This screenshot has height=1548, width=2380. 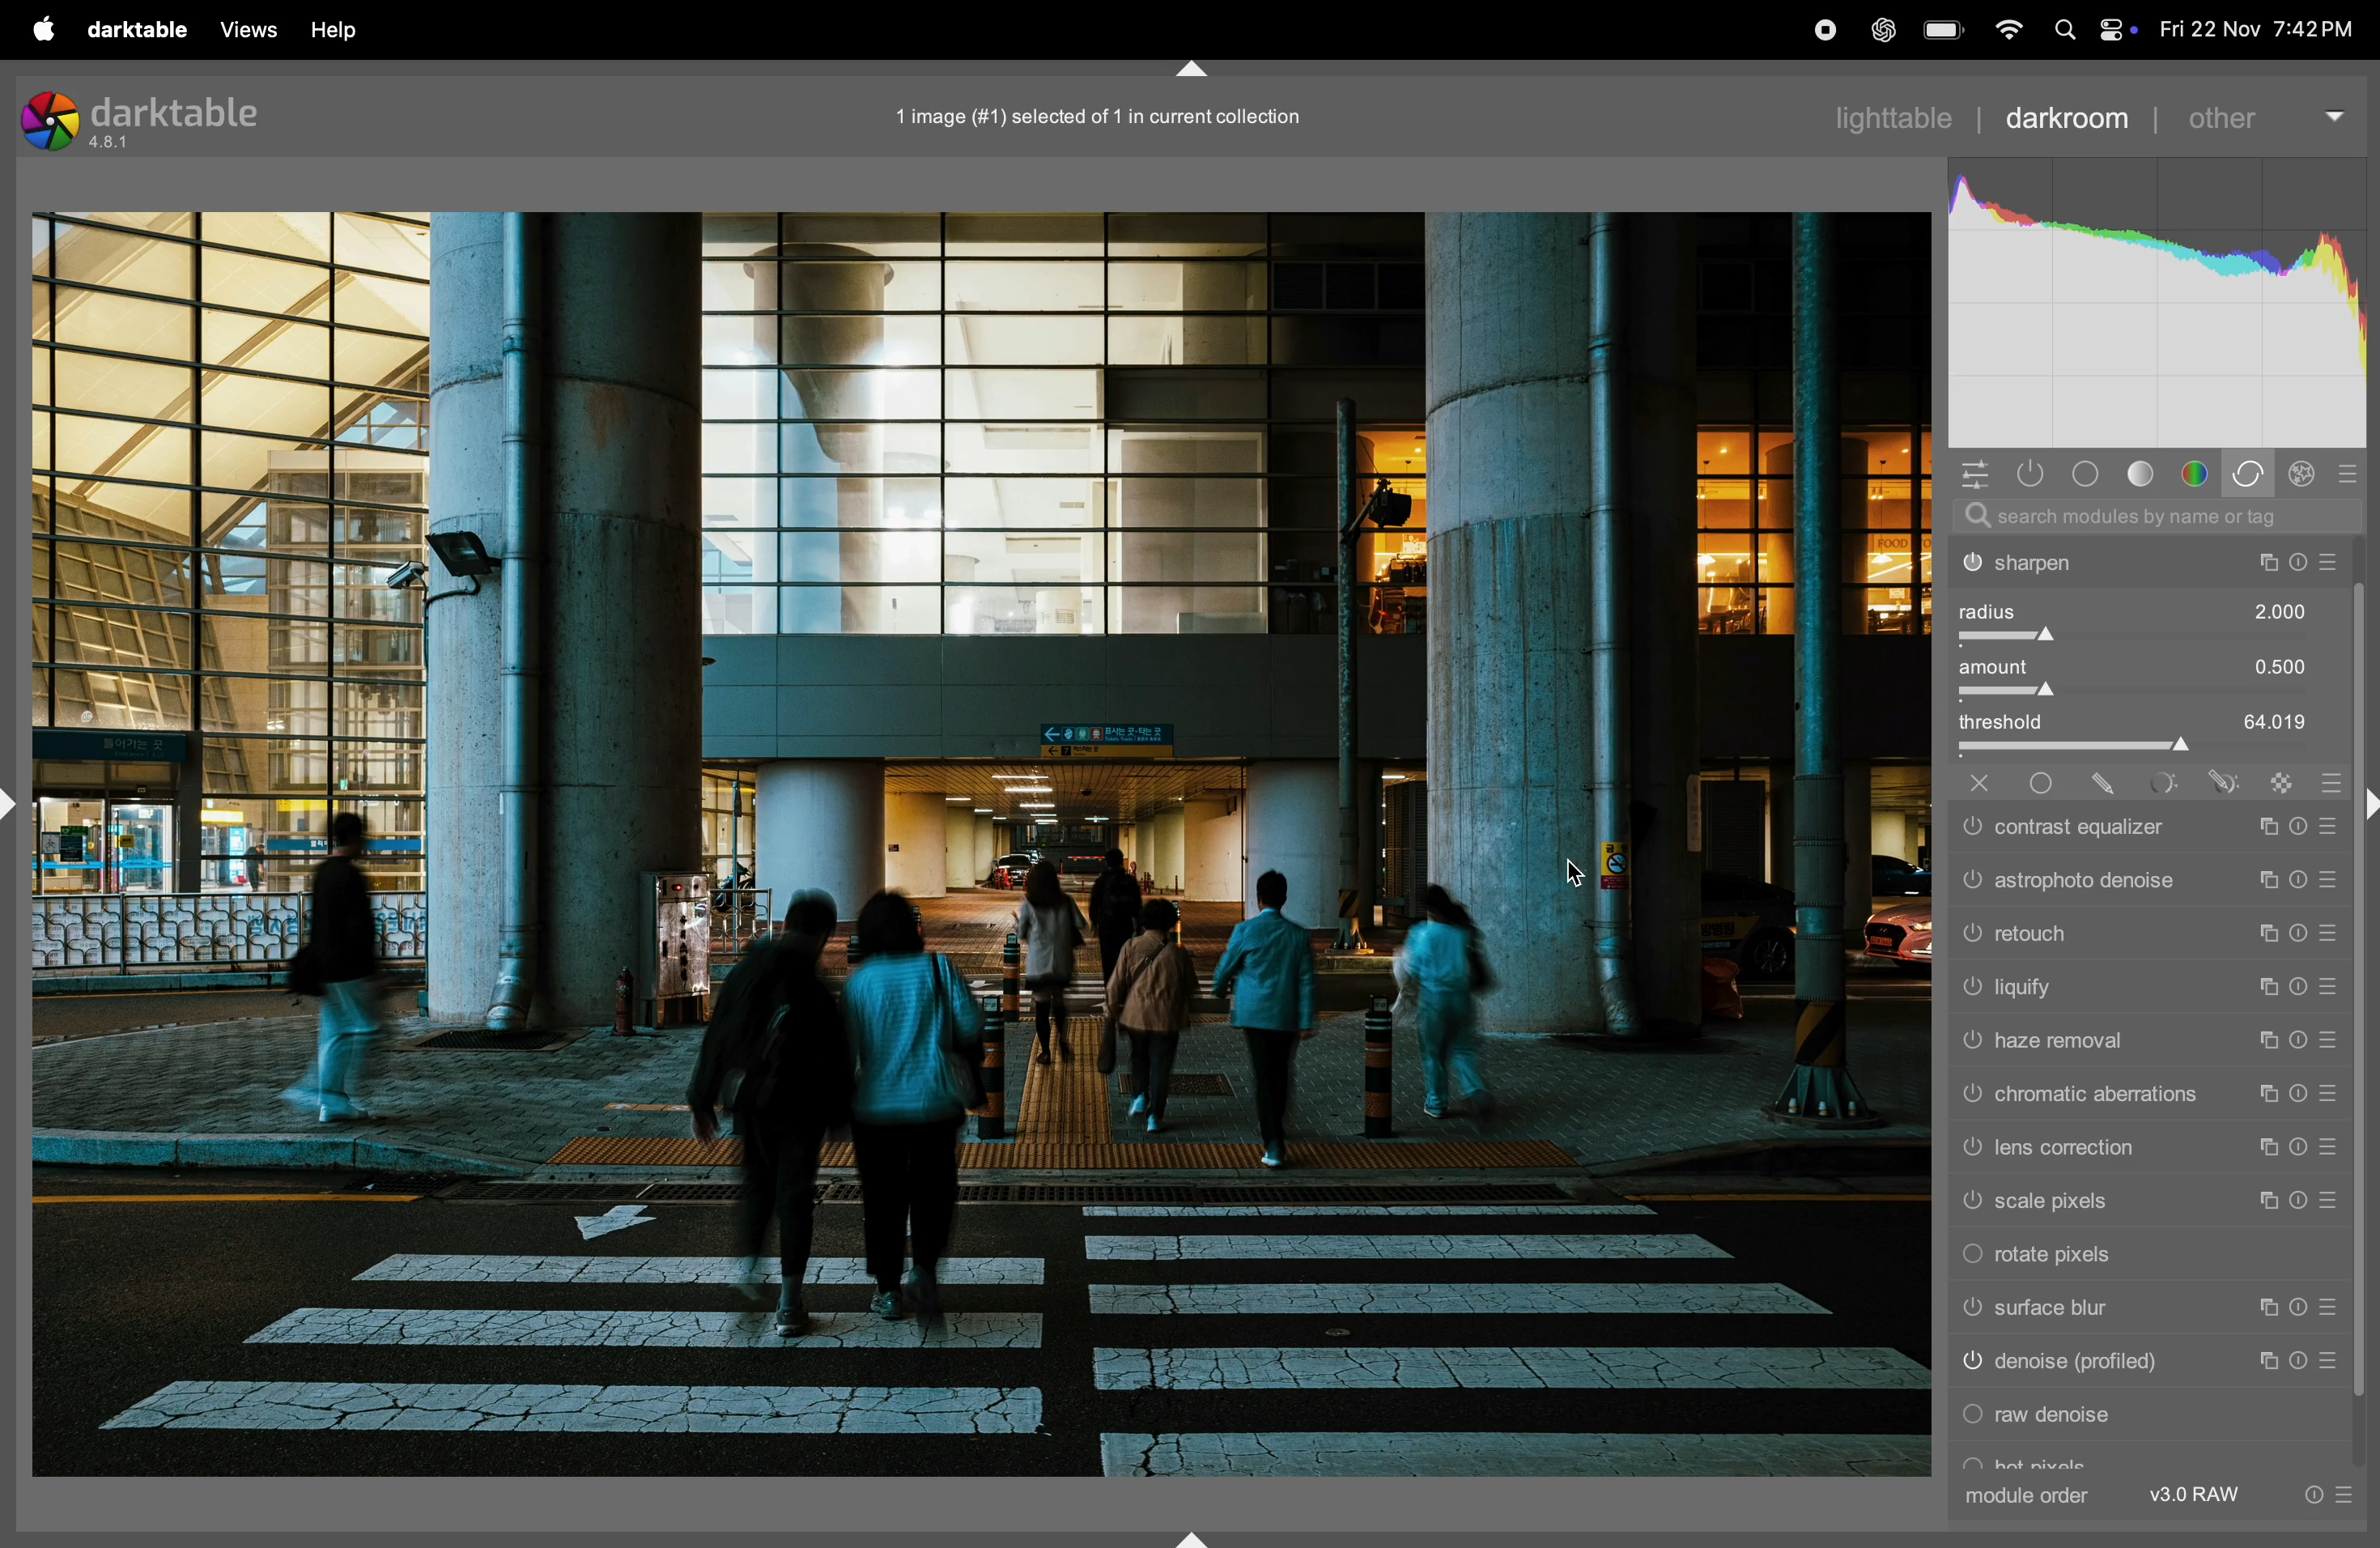 What do you see at coordinates (2032, 1495) in the screenshot?
I see `module order` at bounding box center [2032, 1495].